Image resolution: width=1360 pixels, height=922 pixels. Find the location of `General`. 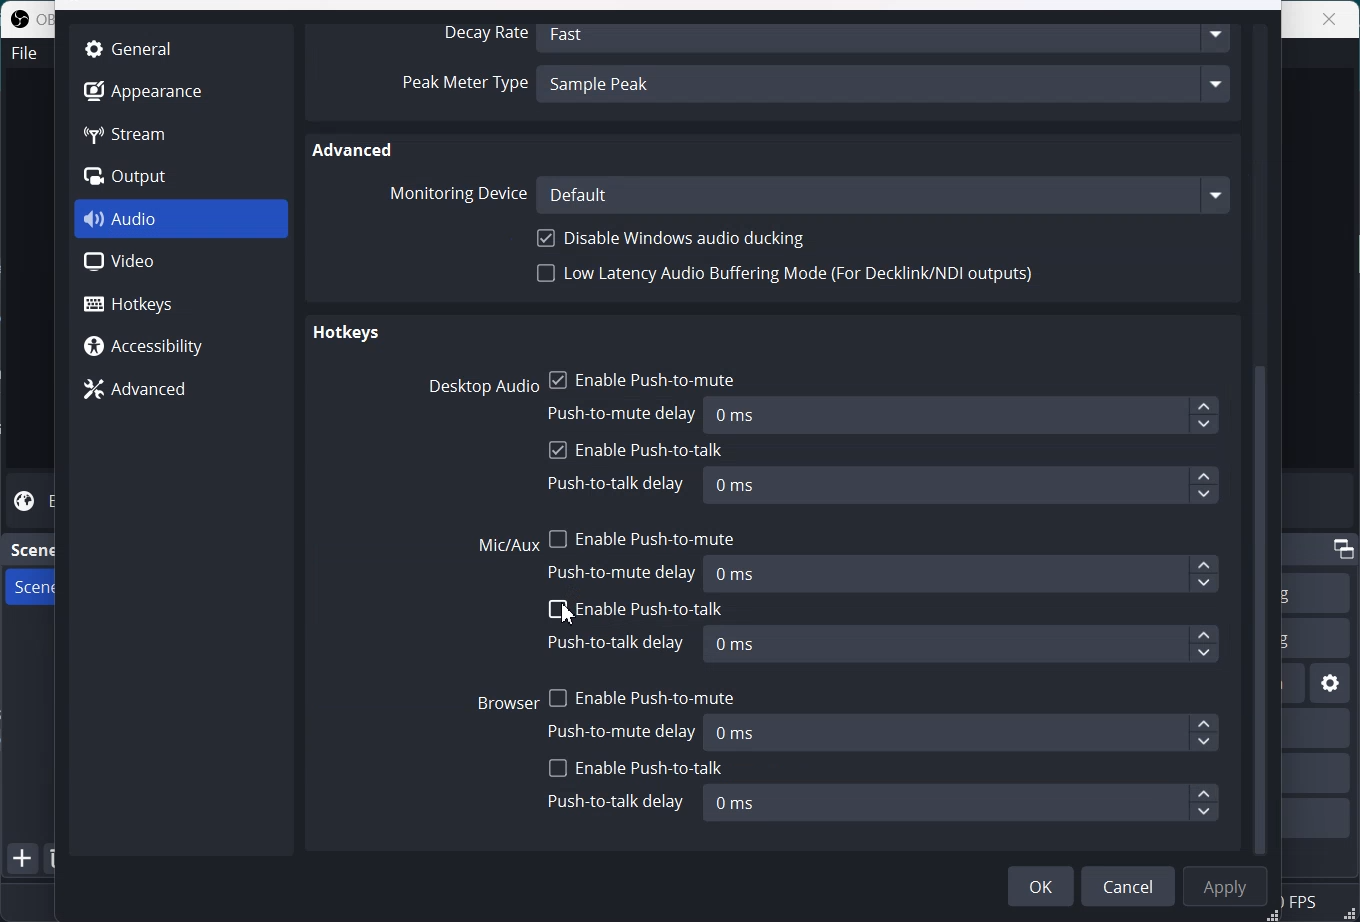

General is located at coordinates (138, 48).